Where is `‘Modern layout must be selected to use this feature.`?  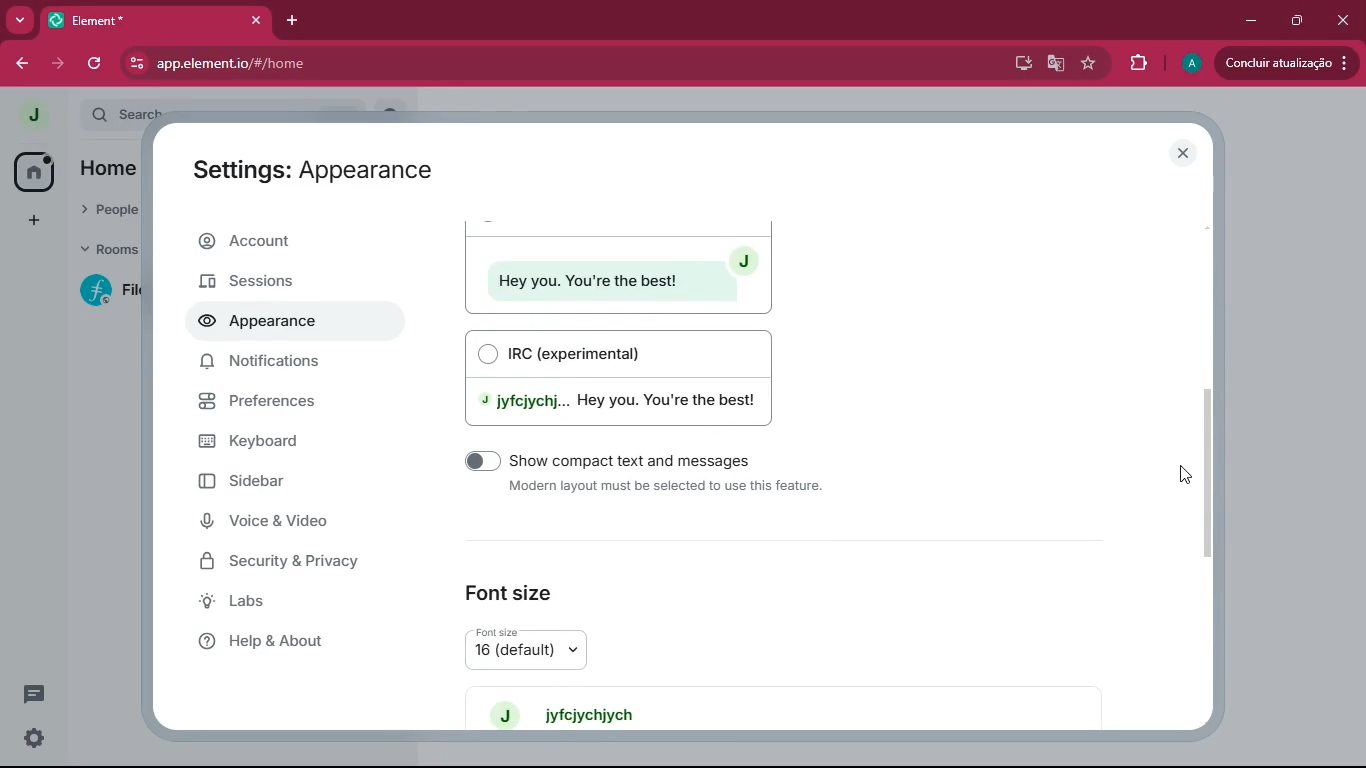
‘Modern layout must be selected to use this feature. is located at coordinates (669, 488).